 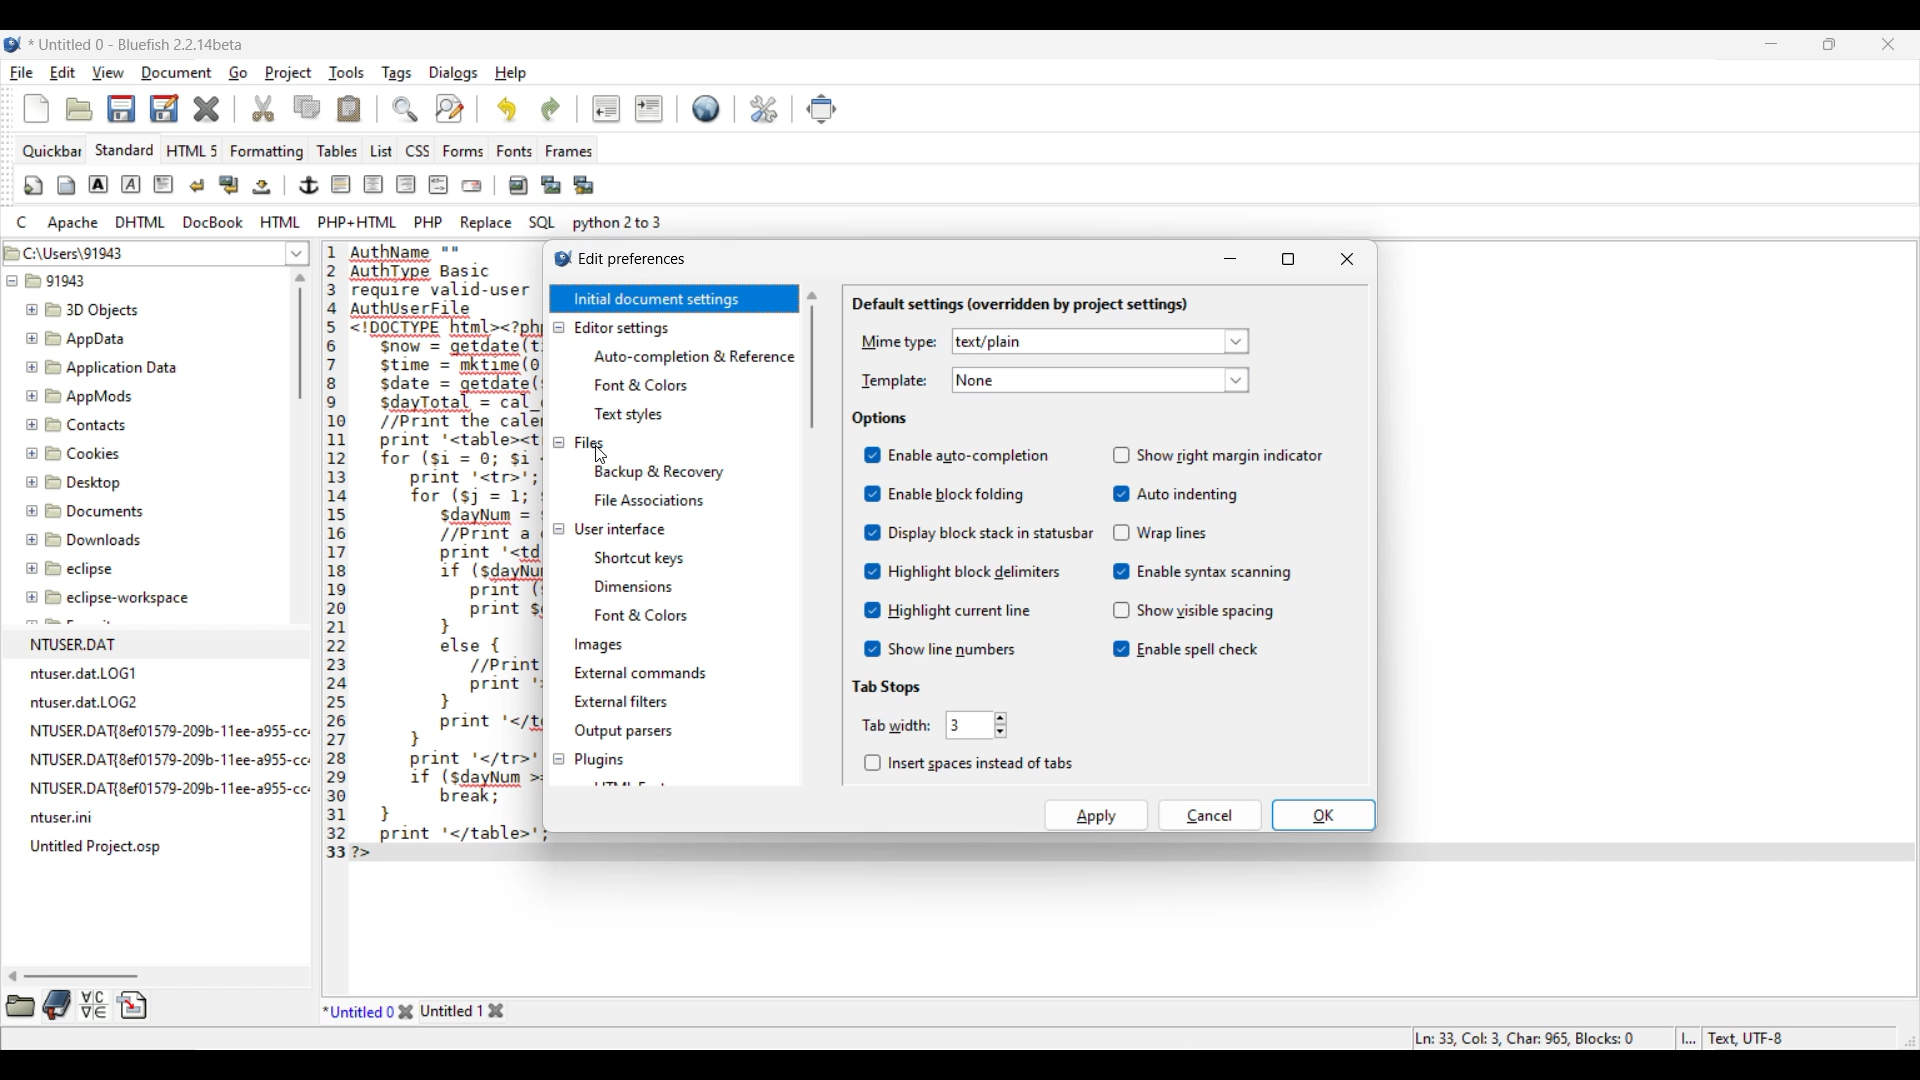 What do you see at coordinates (1829, 44) in the screenshot?
I see `Show in smaller tab` at bounding box center [1829, 44].